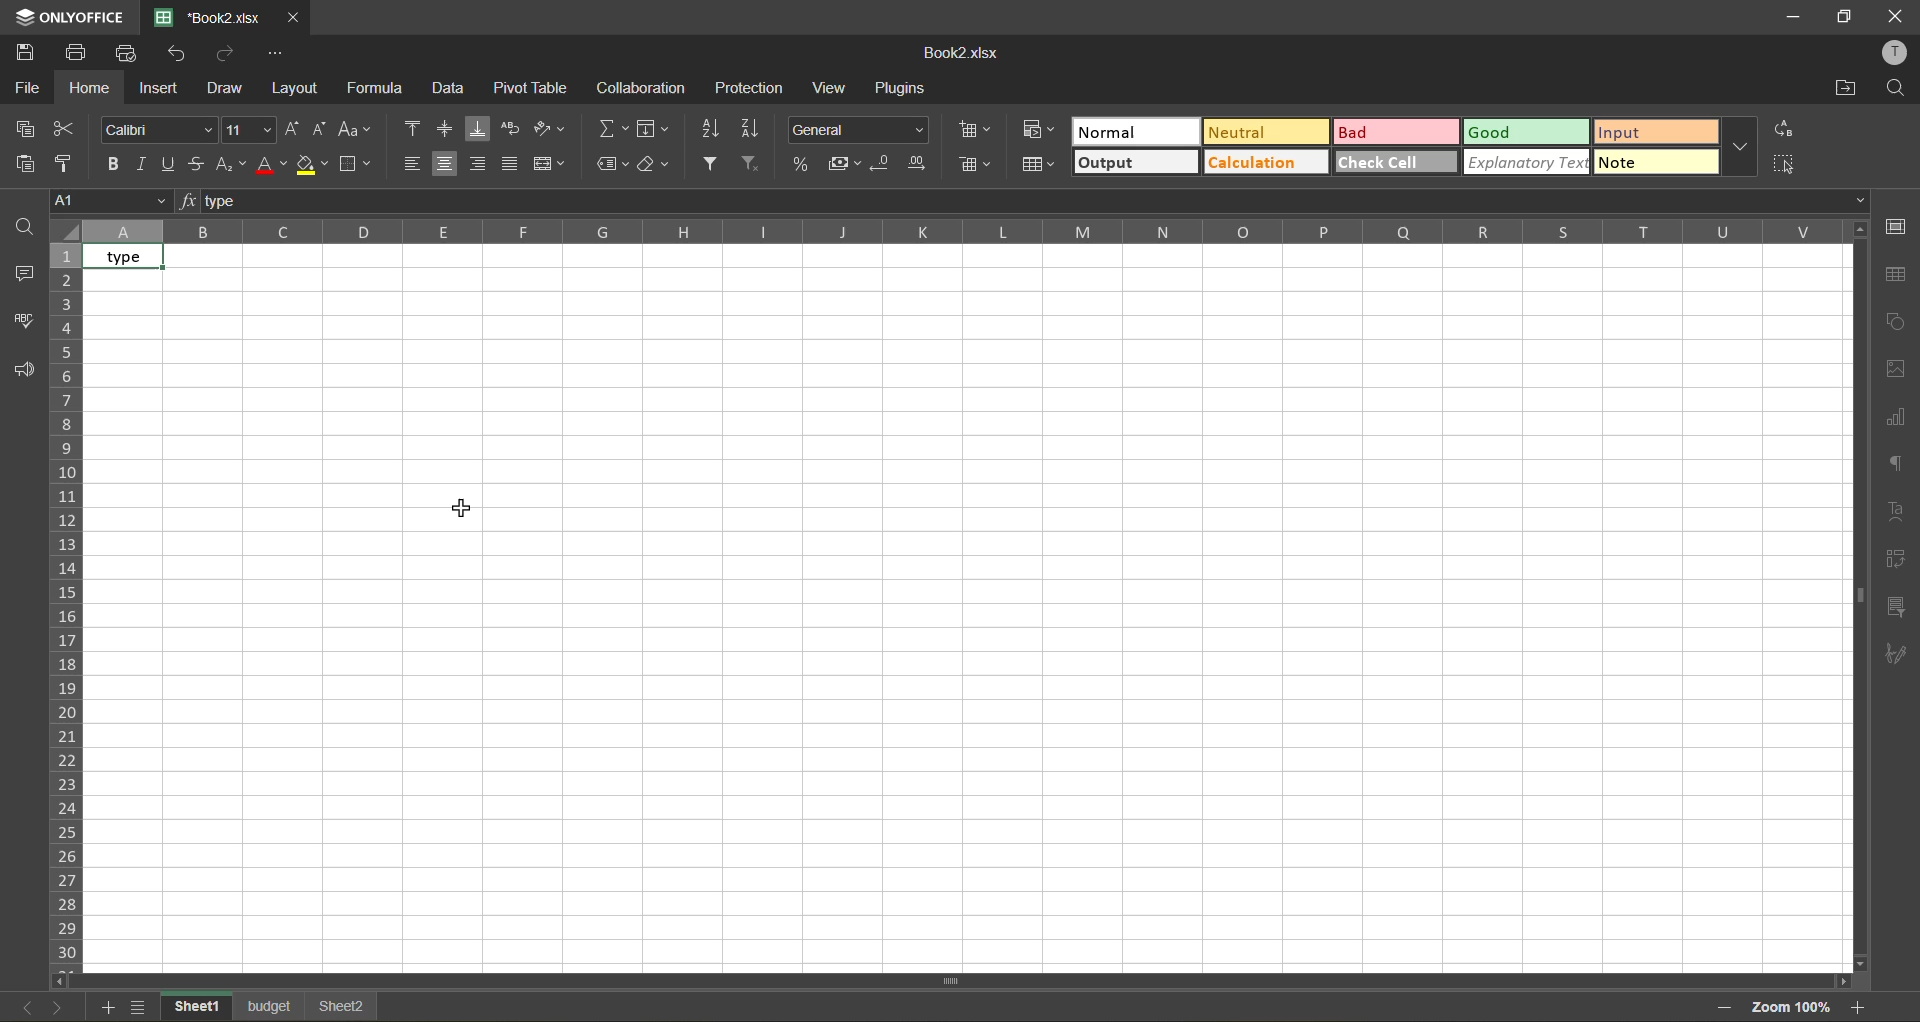 Image resolution: width=1920 pixels, height=1022 pixels. Describe the element at coordinates (613, 127) in the screenshot. I see `summation` at that location.